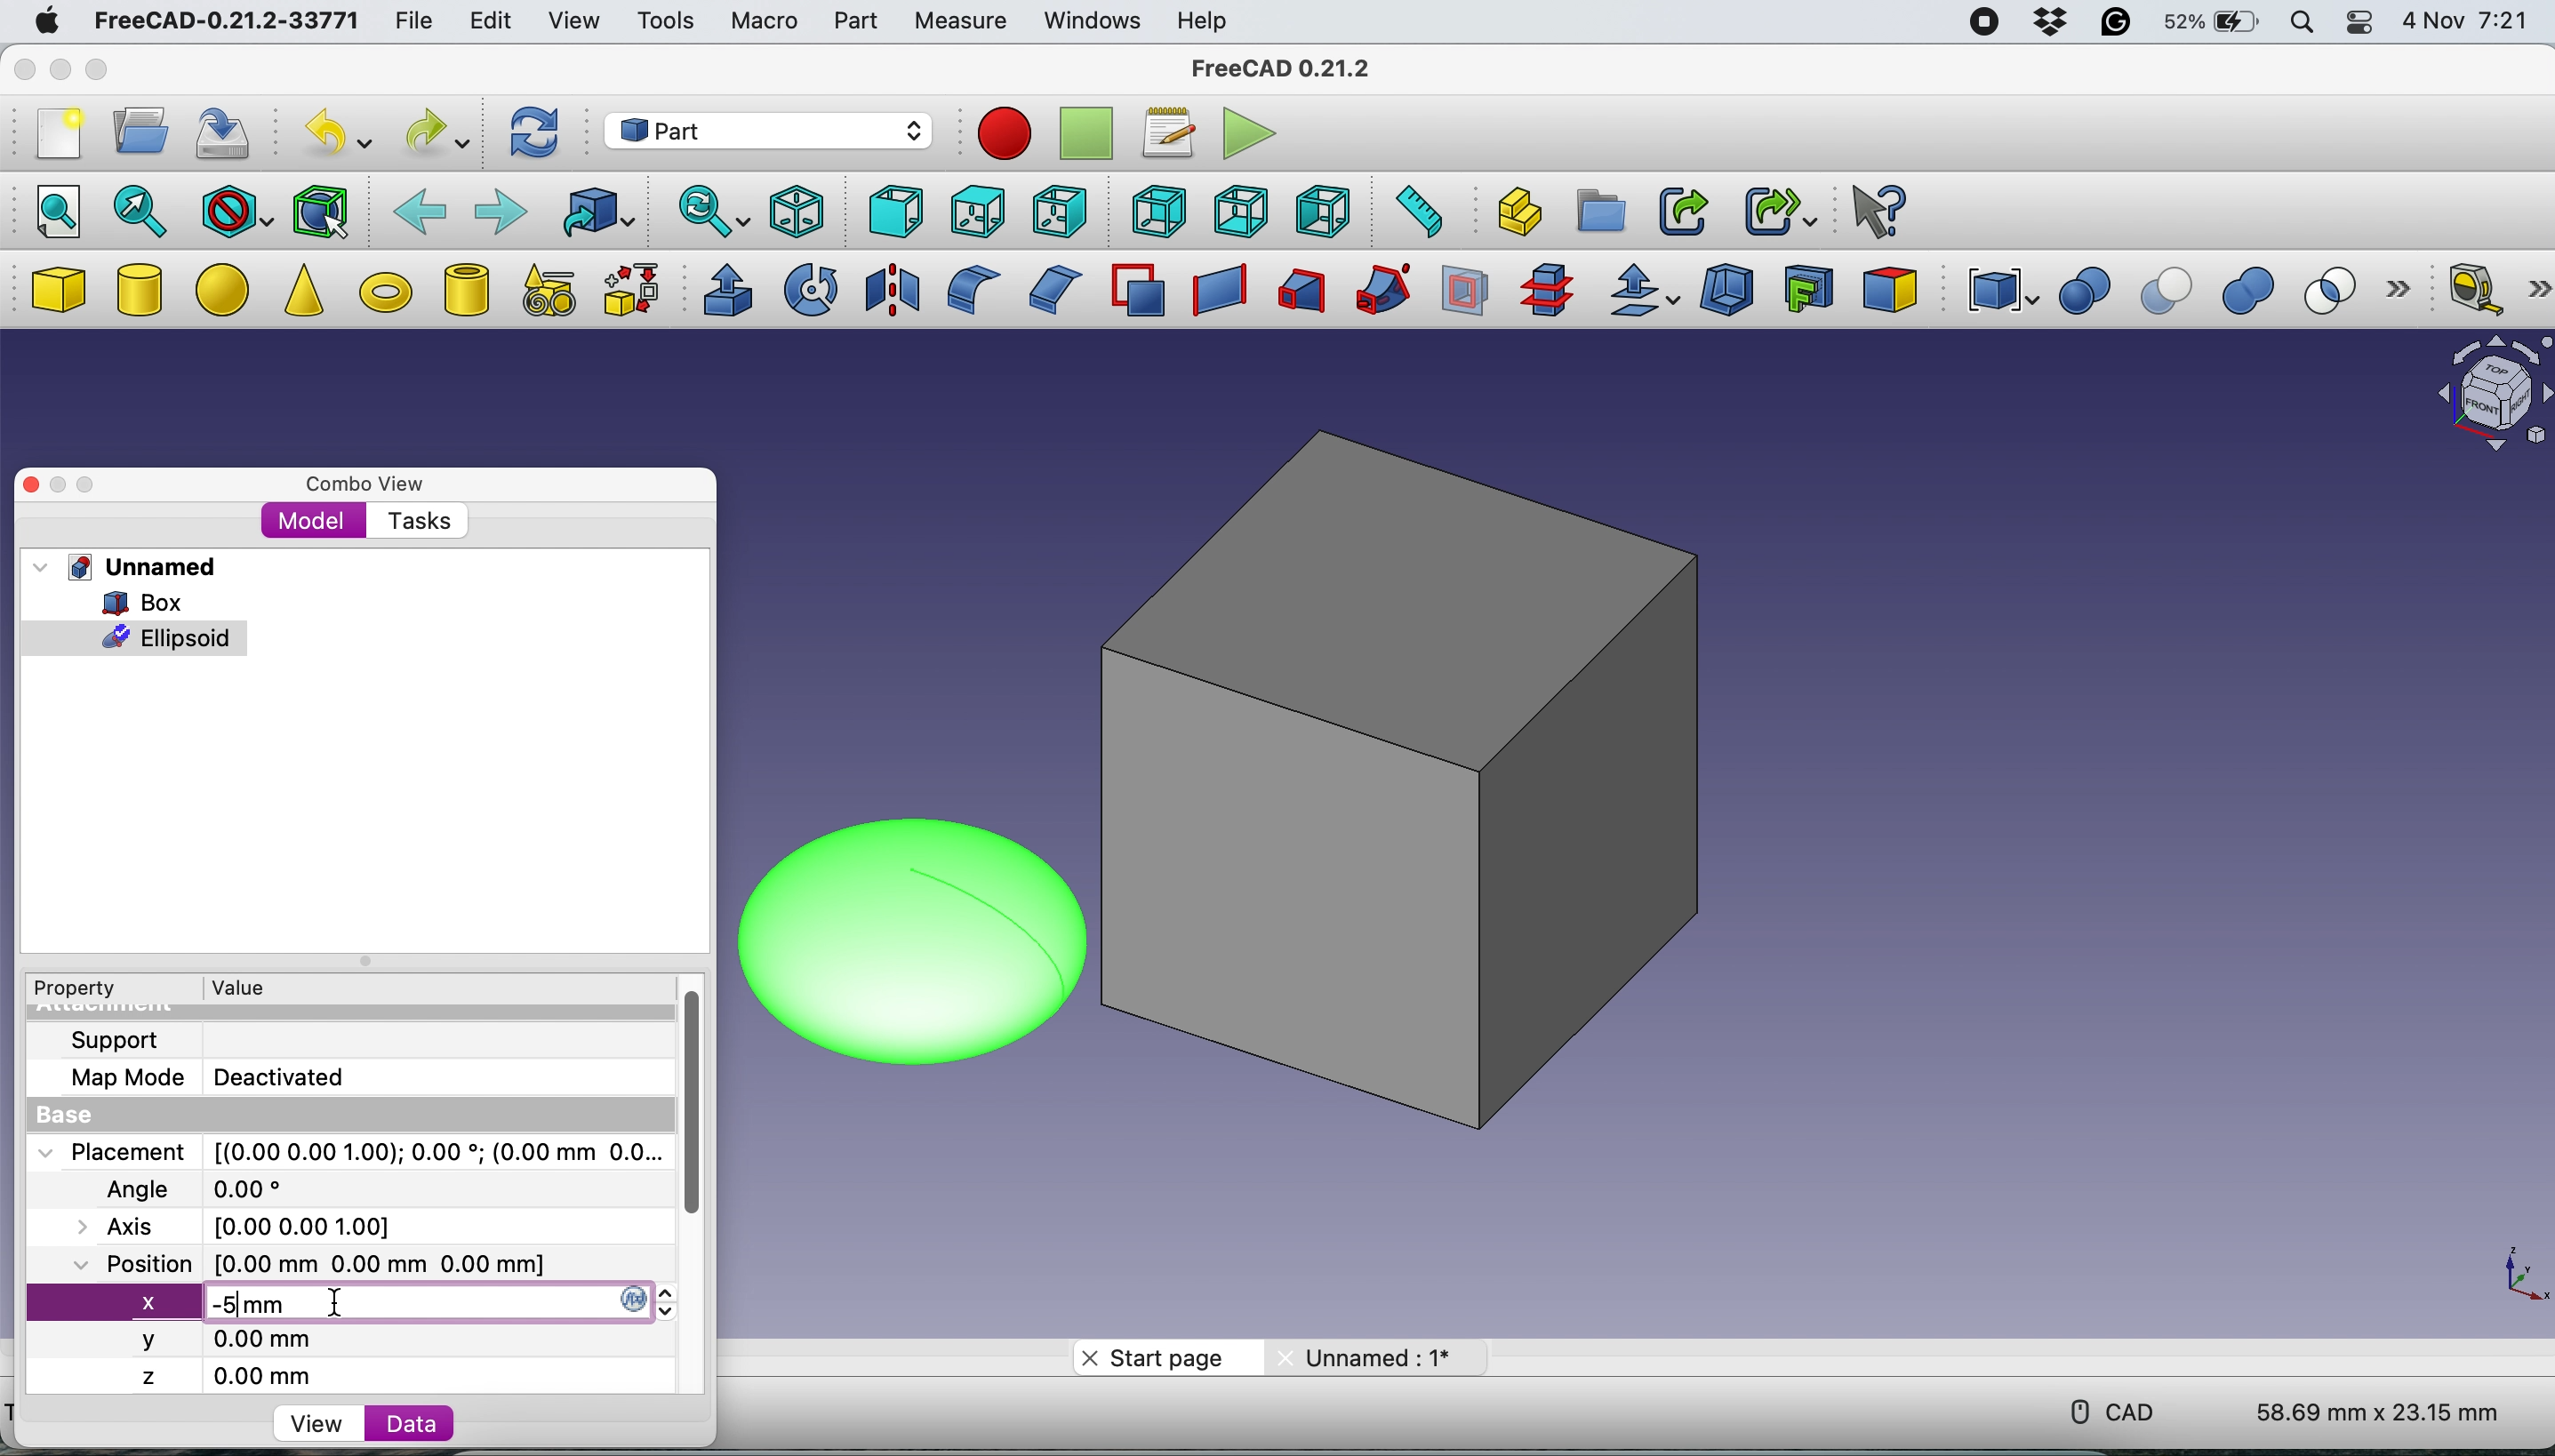 This screenshot has width=2555, height=1456. Describe the element at coordinates (227, 287) in the screenshot. I see `ellipse` at that location.